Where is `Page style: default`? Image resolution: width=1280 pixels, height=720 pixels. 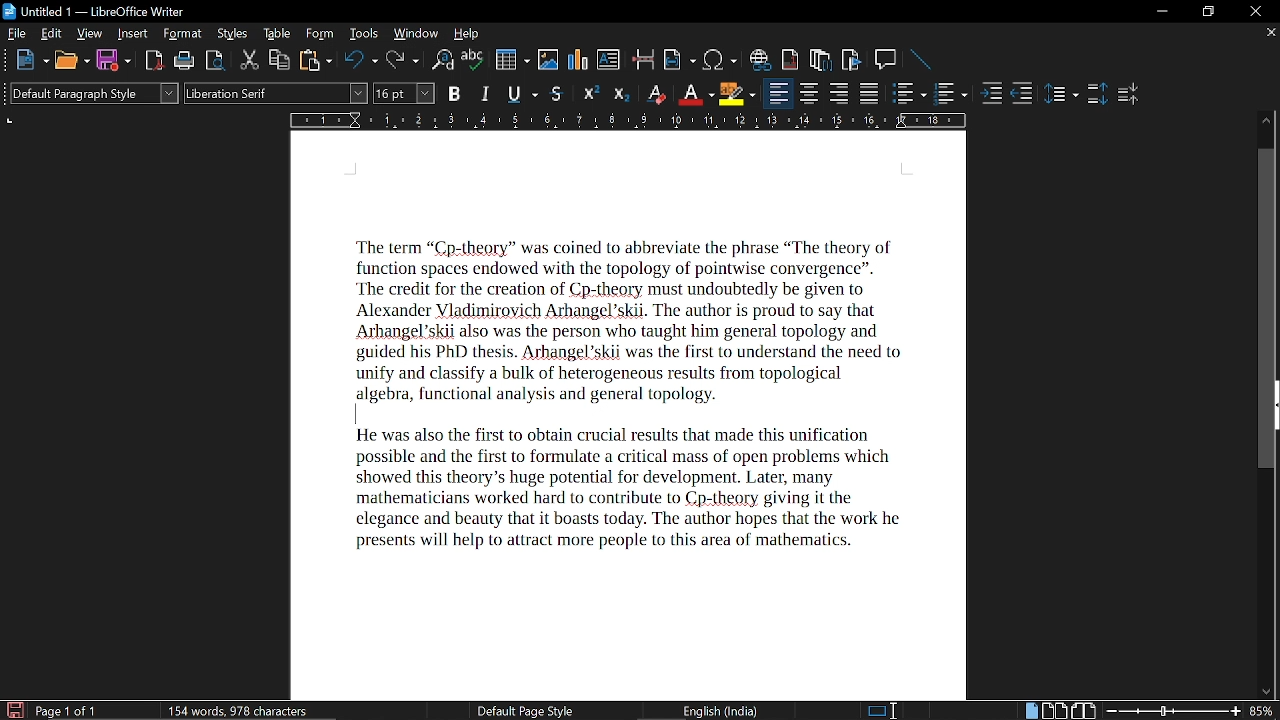
Page style: default is located at coordinates (525, 710).